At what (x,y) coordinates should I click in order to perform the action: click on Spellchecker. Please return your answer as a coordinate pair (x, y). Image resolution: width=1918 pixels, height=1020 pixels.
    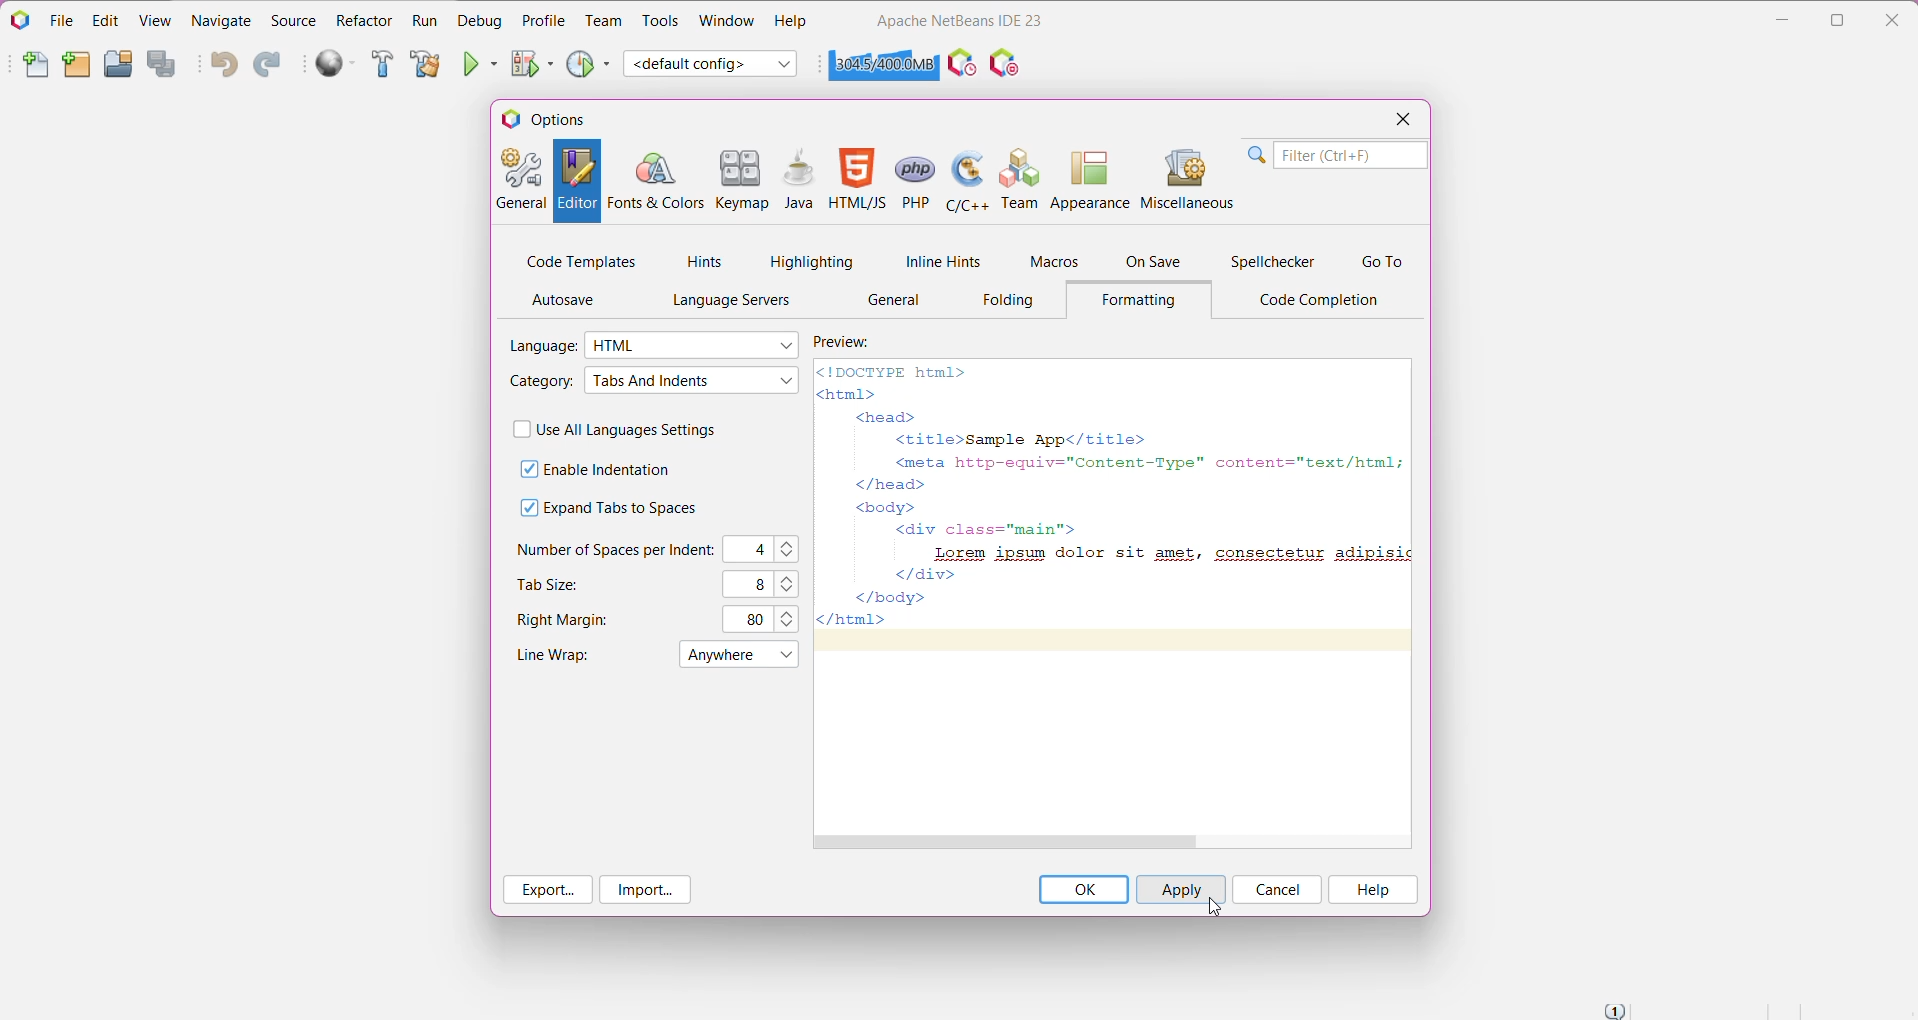
    Looking at the image, I should click on (1275, 262).